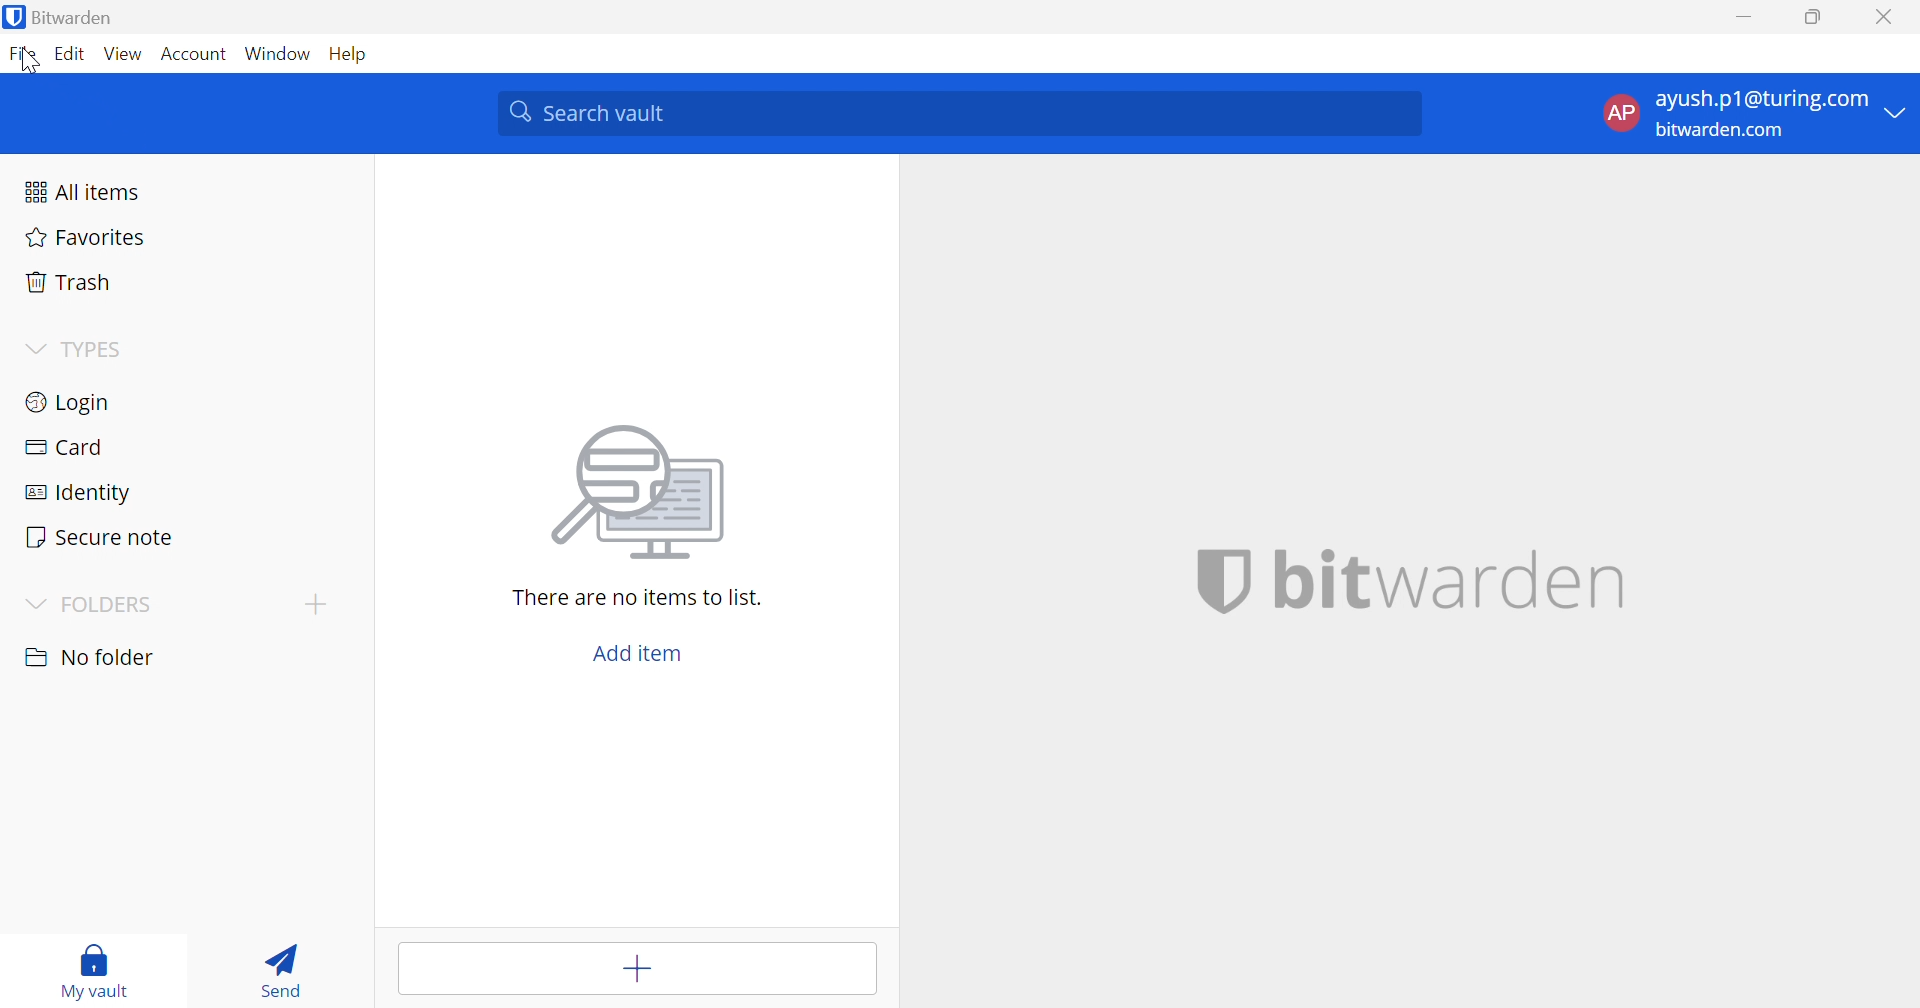 Image resolution: width=1920 pixels, height=1008 pixels. I want to click on Send, so click(279, 968).